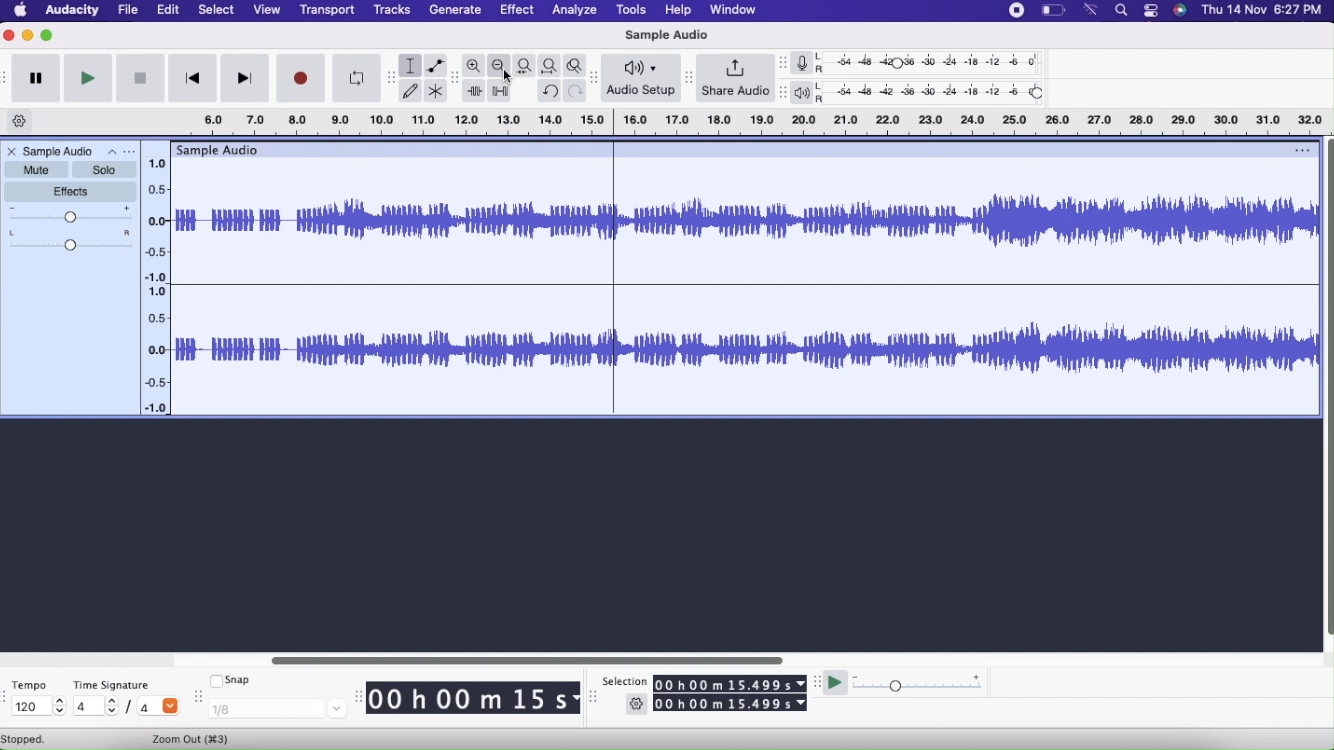 This screenshot has height=750, width=1334. Describe the element at coordinates (358, 78) in the screenshot. I see `Enable Looping` at that location.